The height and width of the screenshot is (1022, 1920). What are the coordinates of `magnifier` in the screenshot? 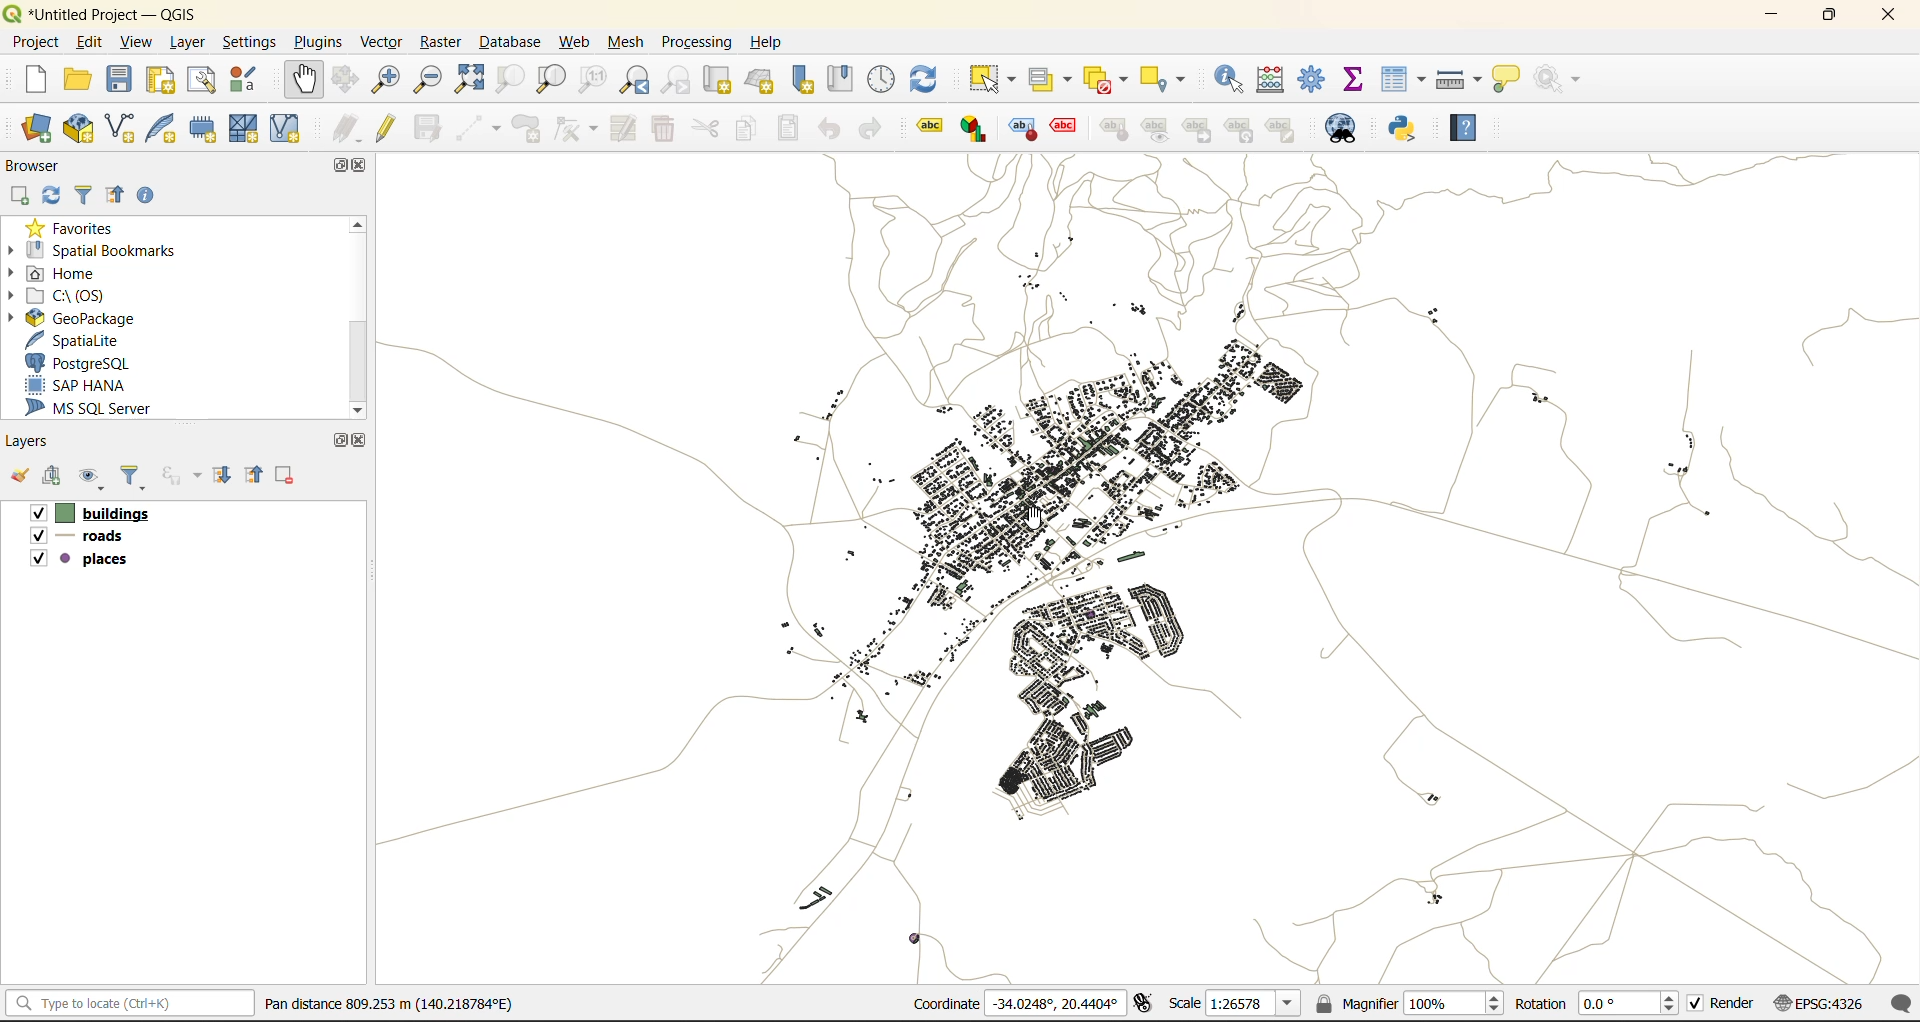 It's located at (1407, 1004).